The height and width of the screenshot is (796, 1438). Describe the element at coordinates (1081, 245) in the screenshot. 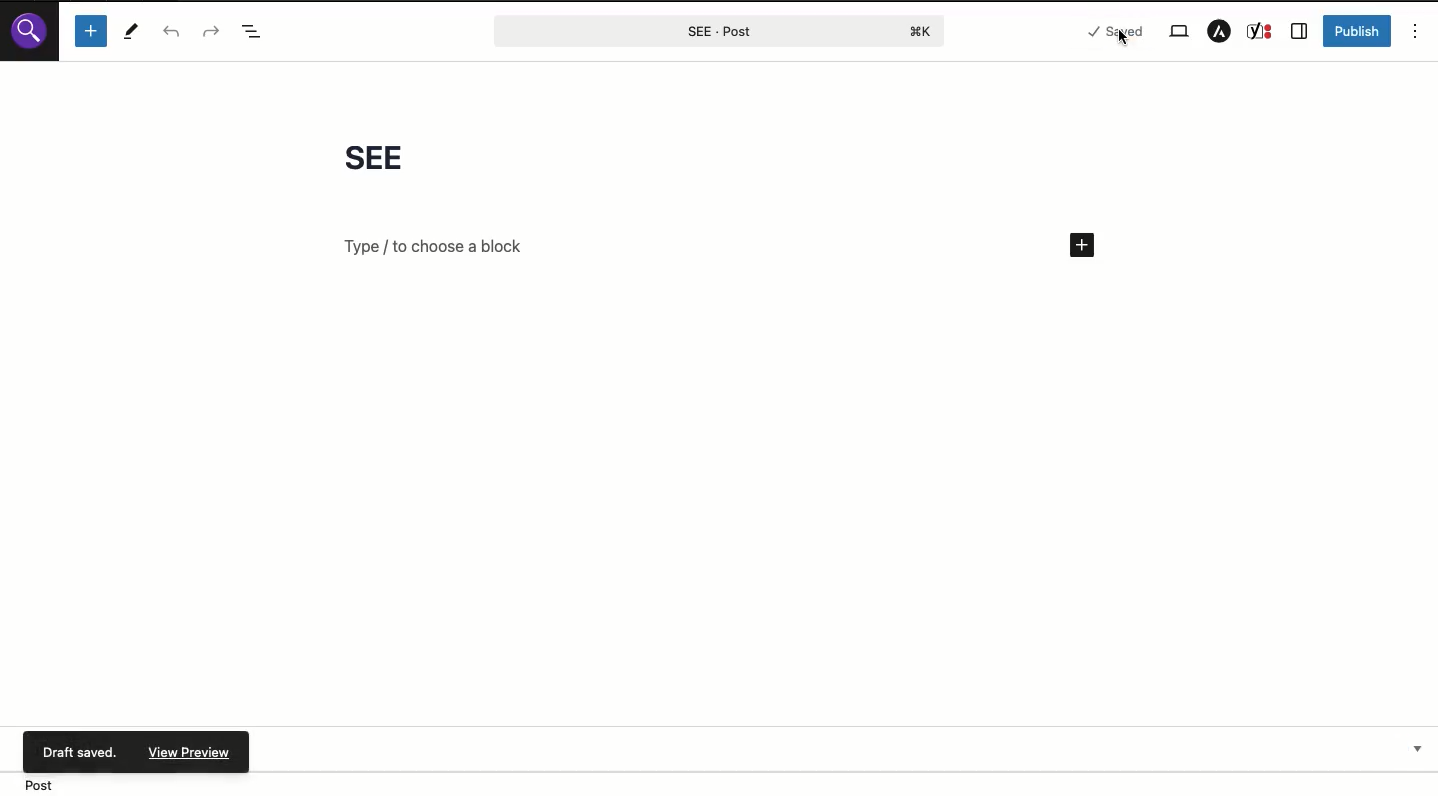

I see `Add new block` at that location.